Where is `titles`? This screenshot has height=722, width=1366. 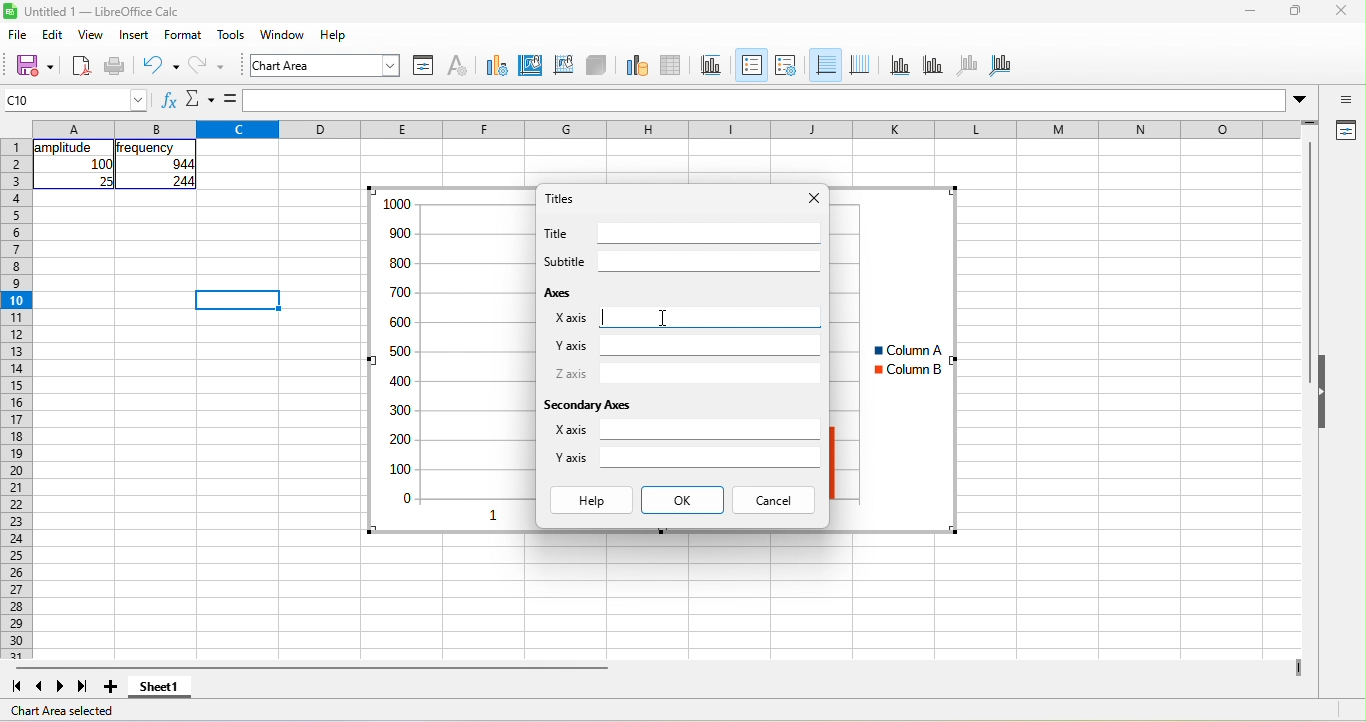 titles is located at coordinates (712, 66).